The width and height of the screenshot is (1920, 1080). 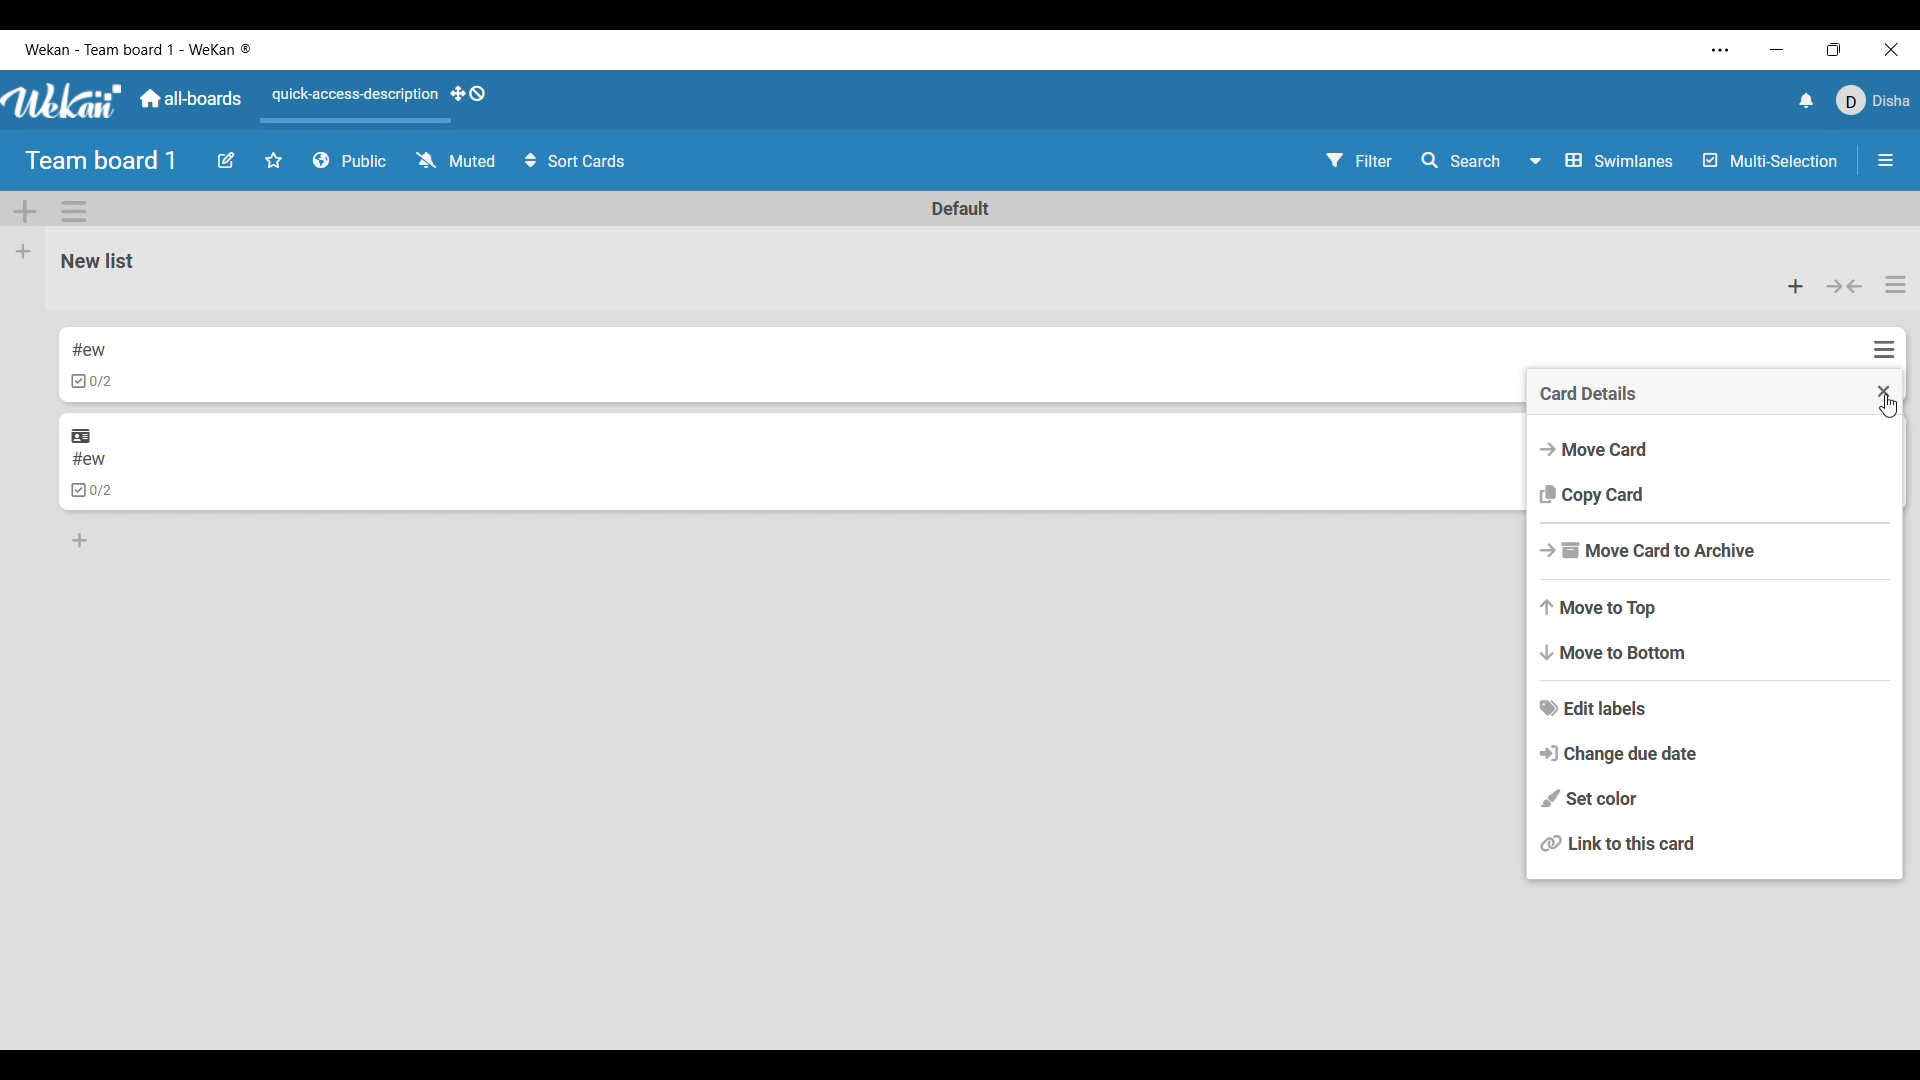 I want to click on List actions, so click(x=1896, y=284).